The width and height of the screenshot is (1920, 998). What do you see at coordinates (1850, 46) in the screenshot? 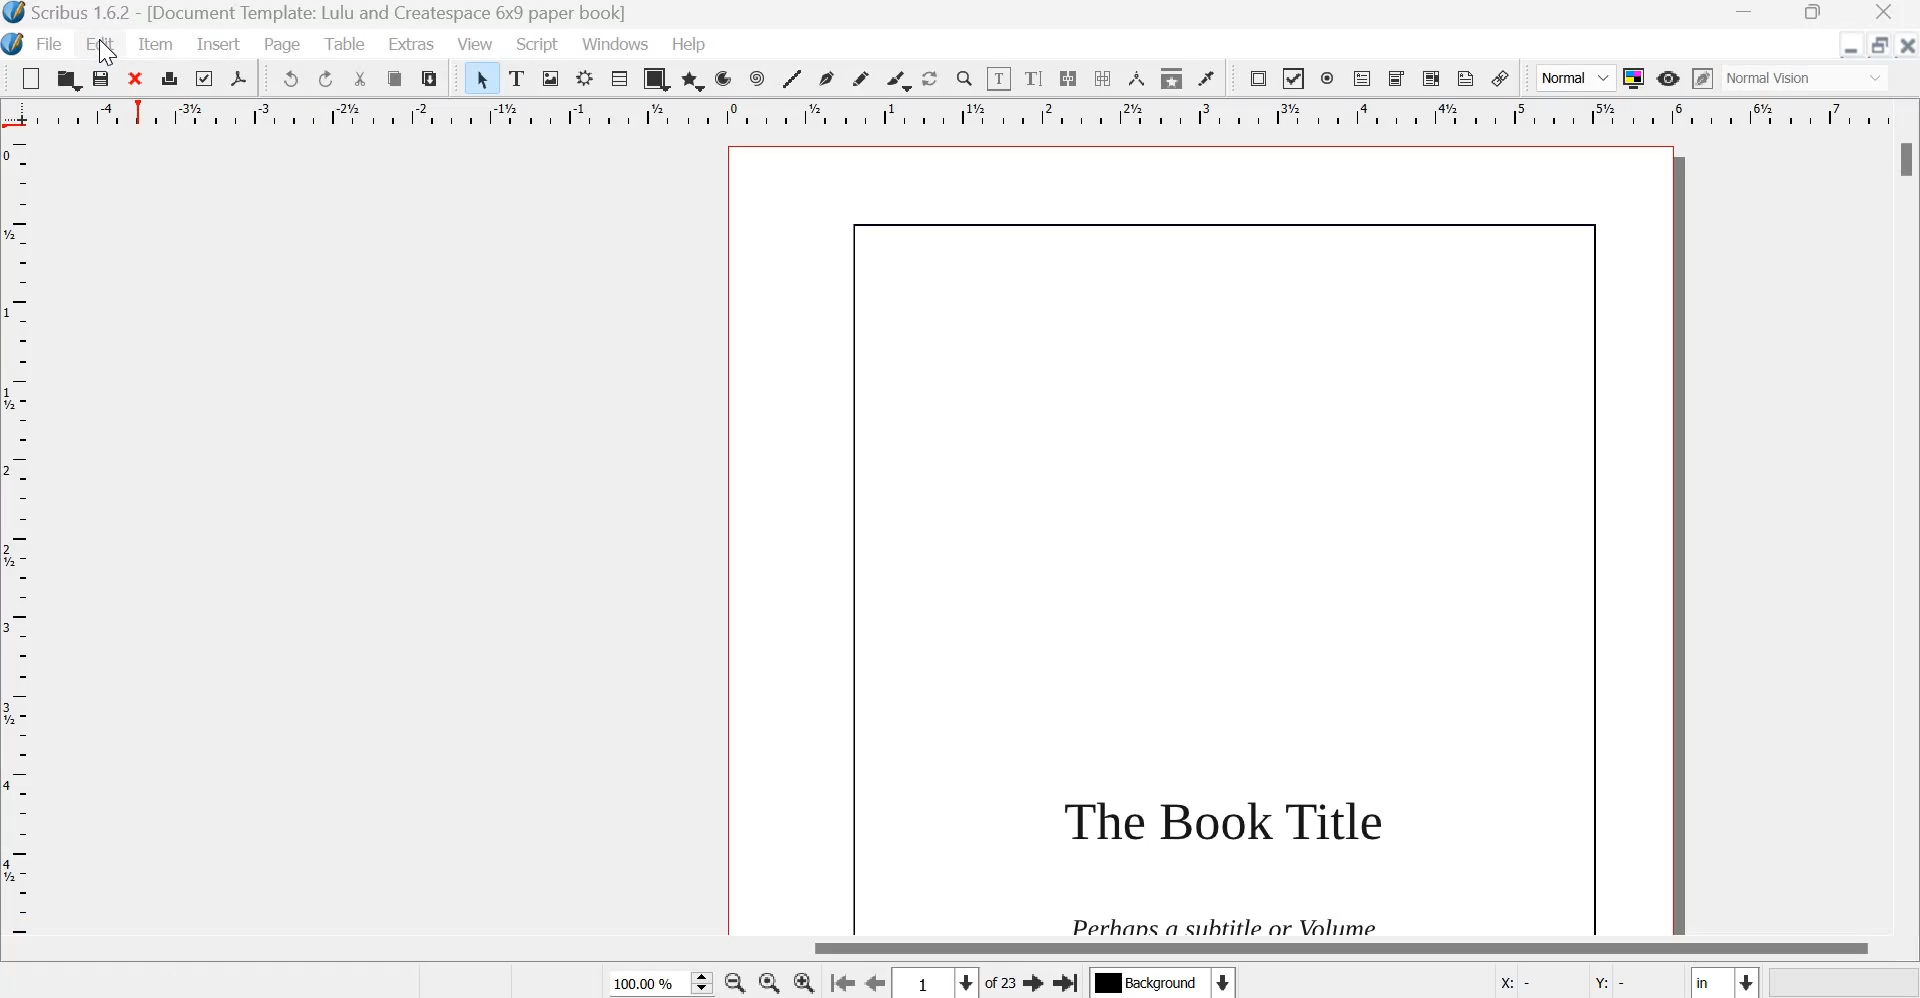
I see `Minimize` at bounding box center [1850, 46].